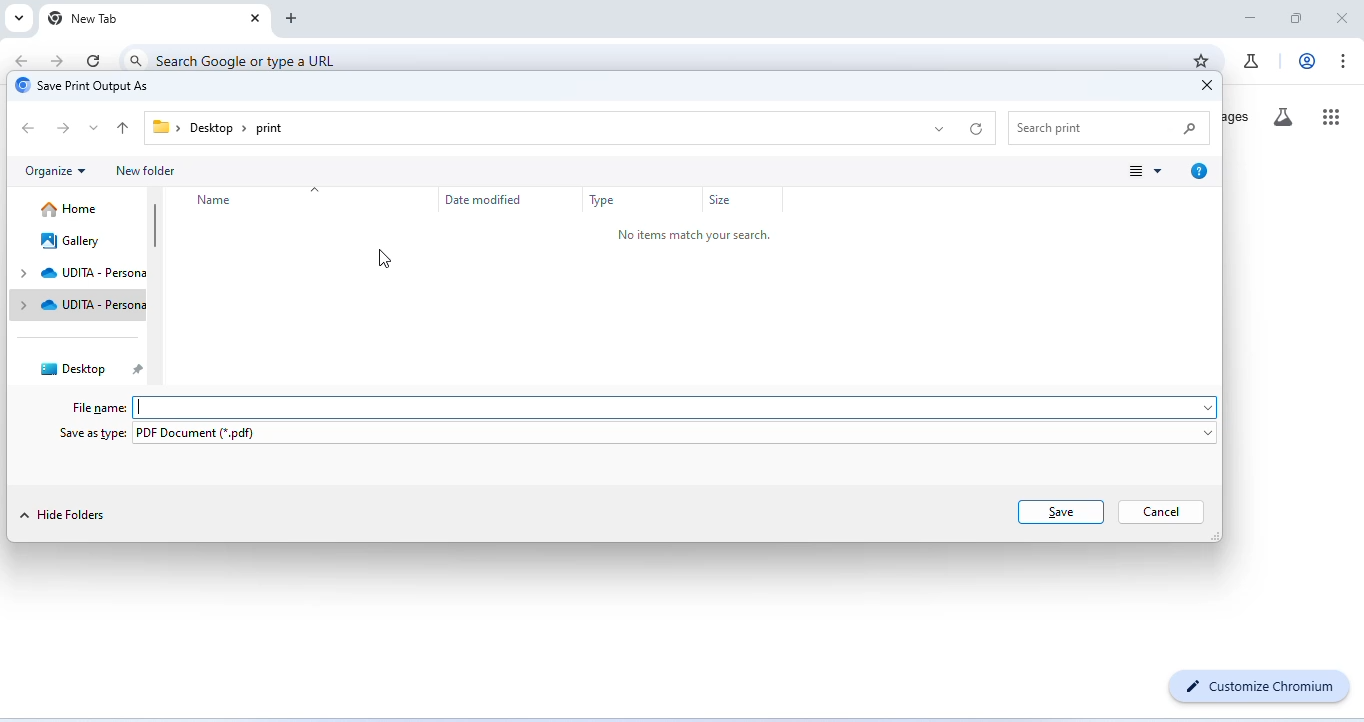  Describe the element at coordinates (1112, 127) in the screenshot. I see `search item` at that location.